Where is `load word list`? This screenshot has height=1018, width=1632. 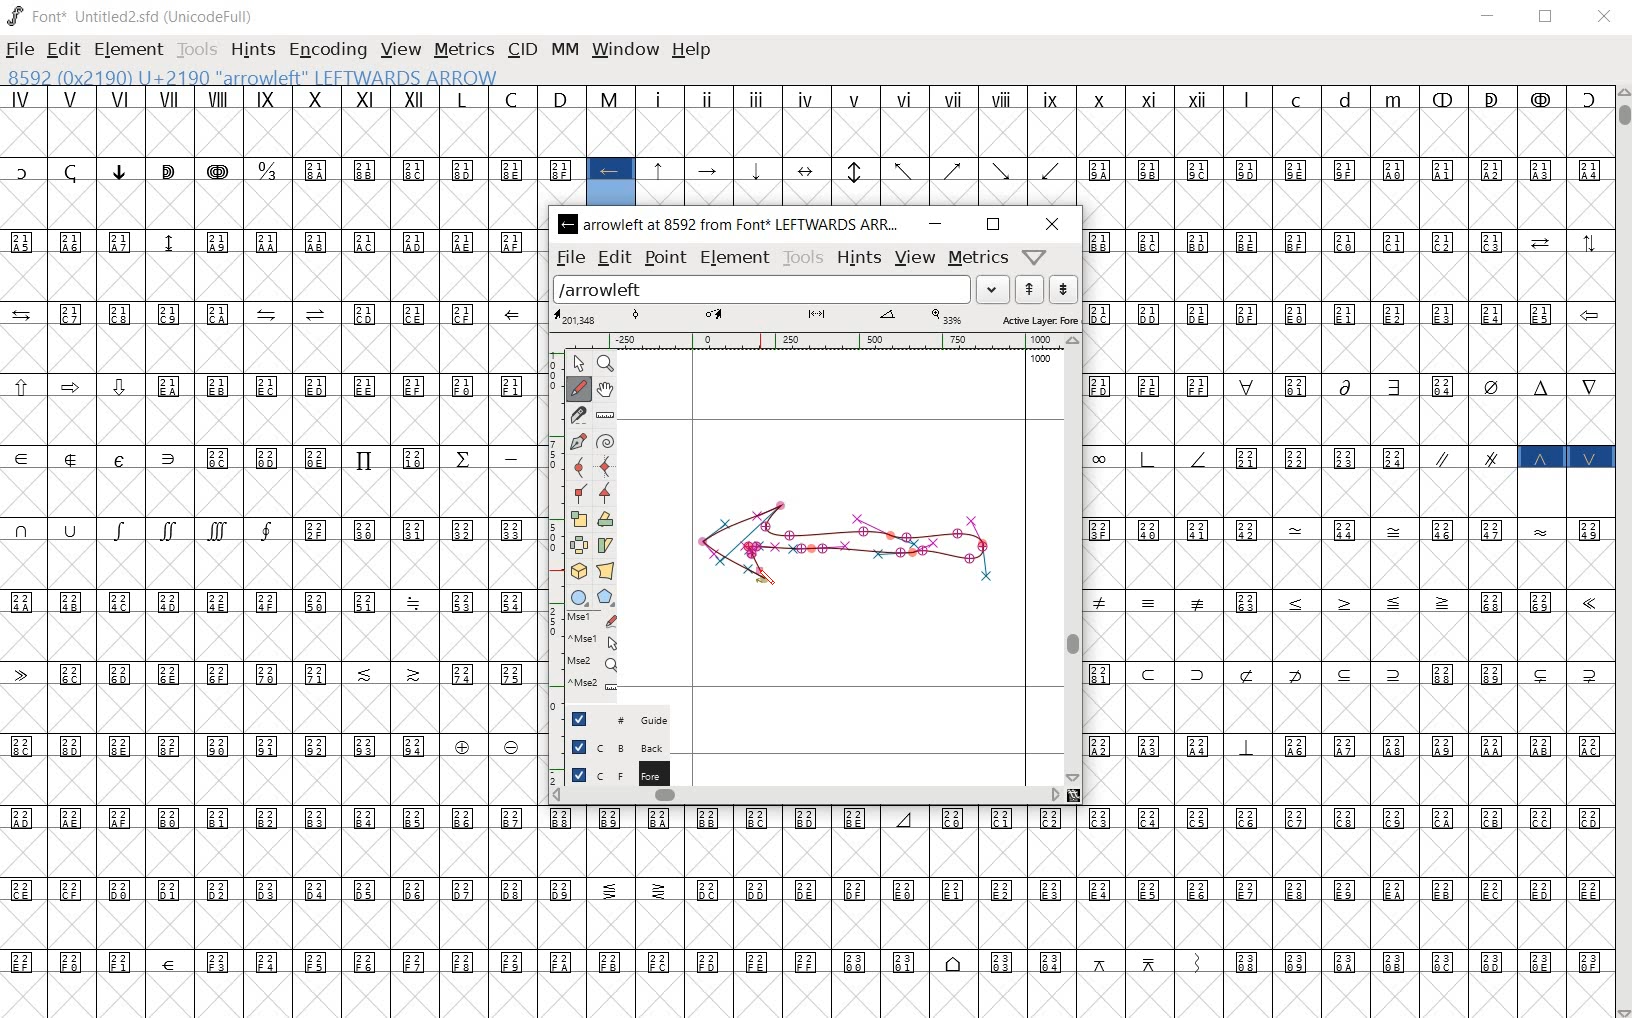 load word list is located at coordinates (782, 288).